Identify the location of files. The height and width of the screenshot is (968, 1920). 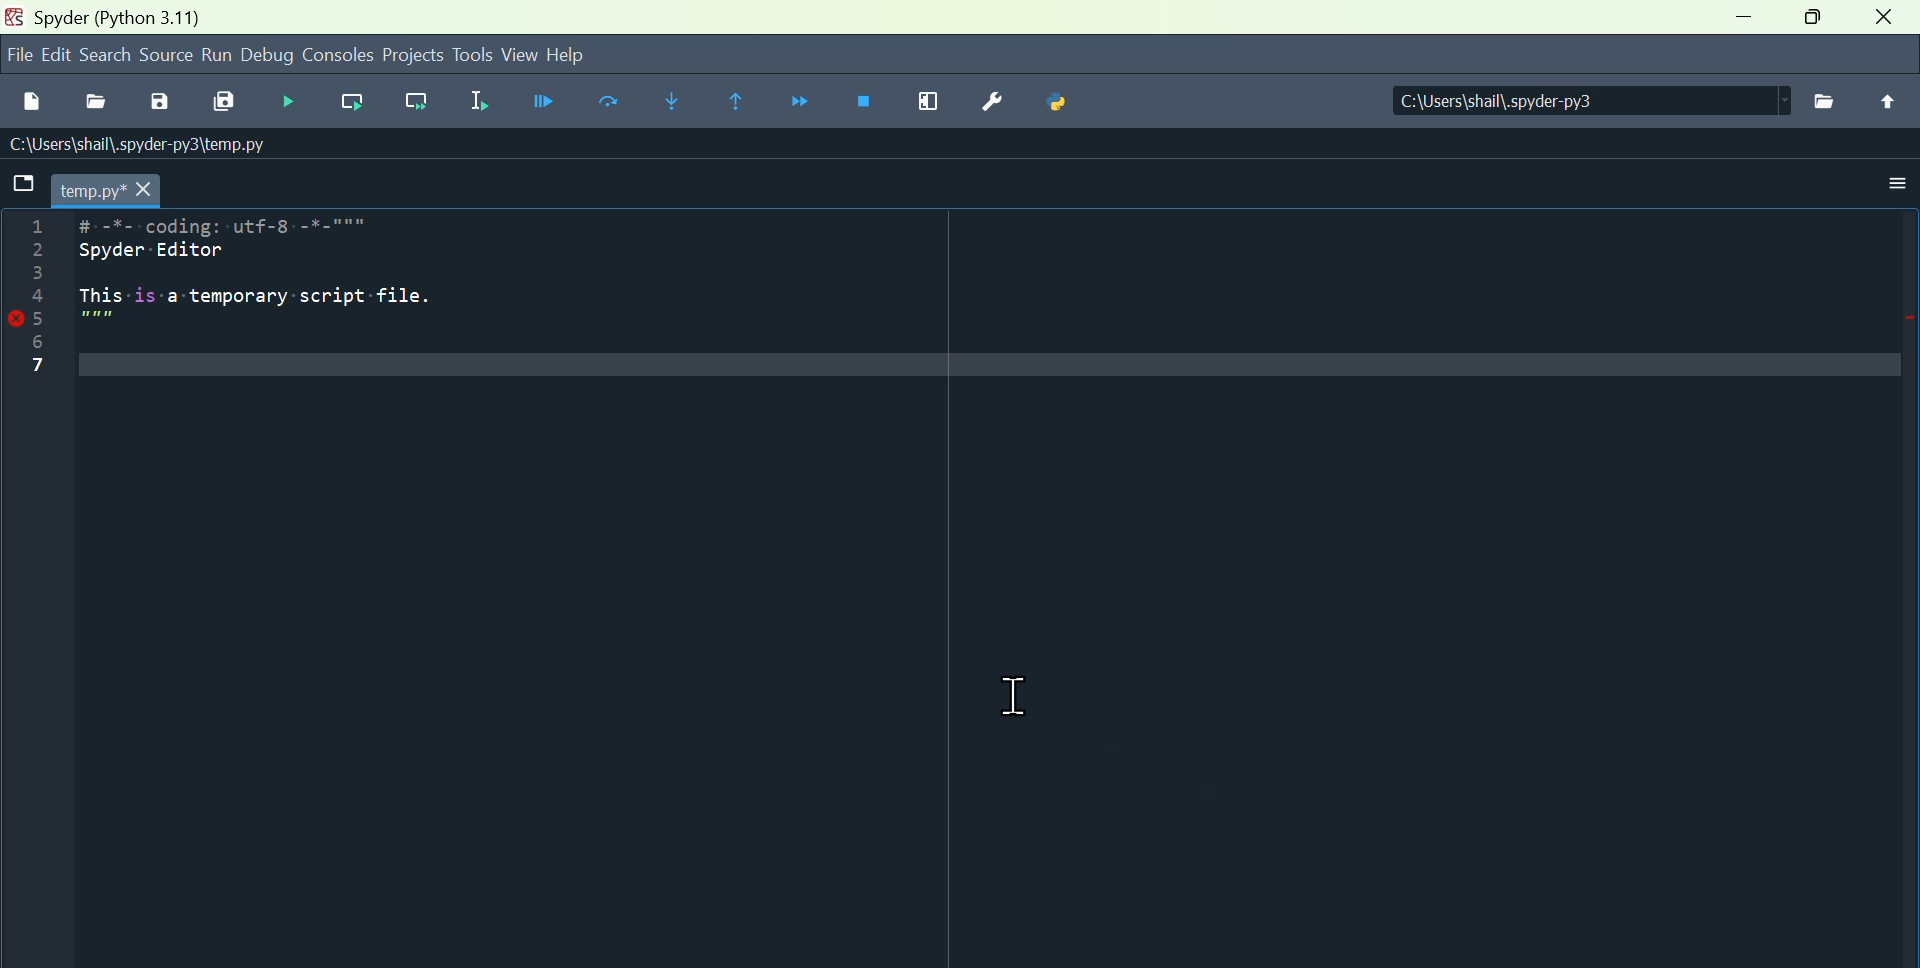
(1819, 103).